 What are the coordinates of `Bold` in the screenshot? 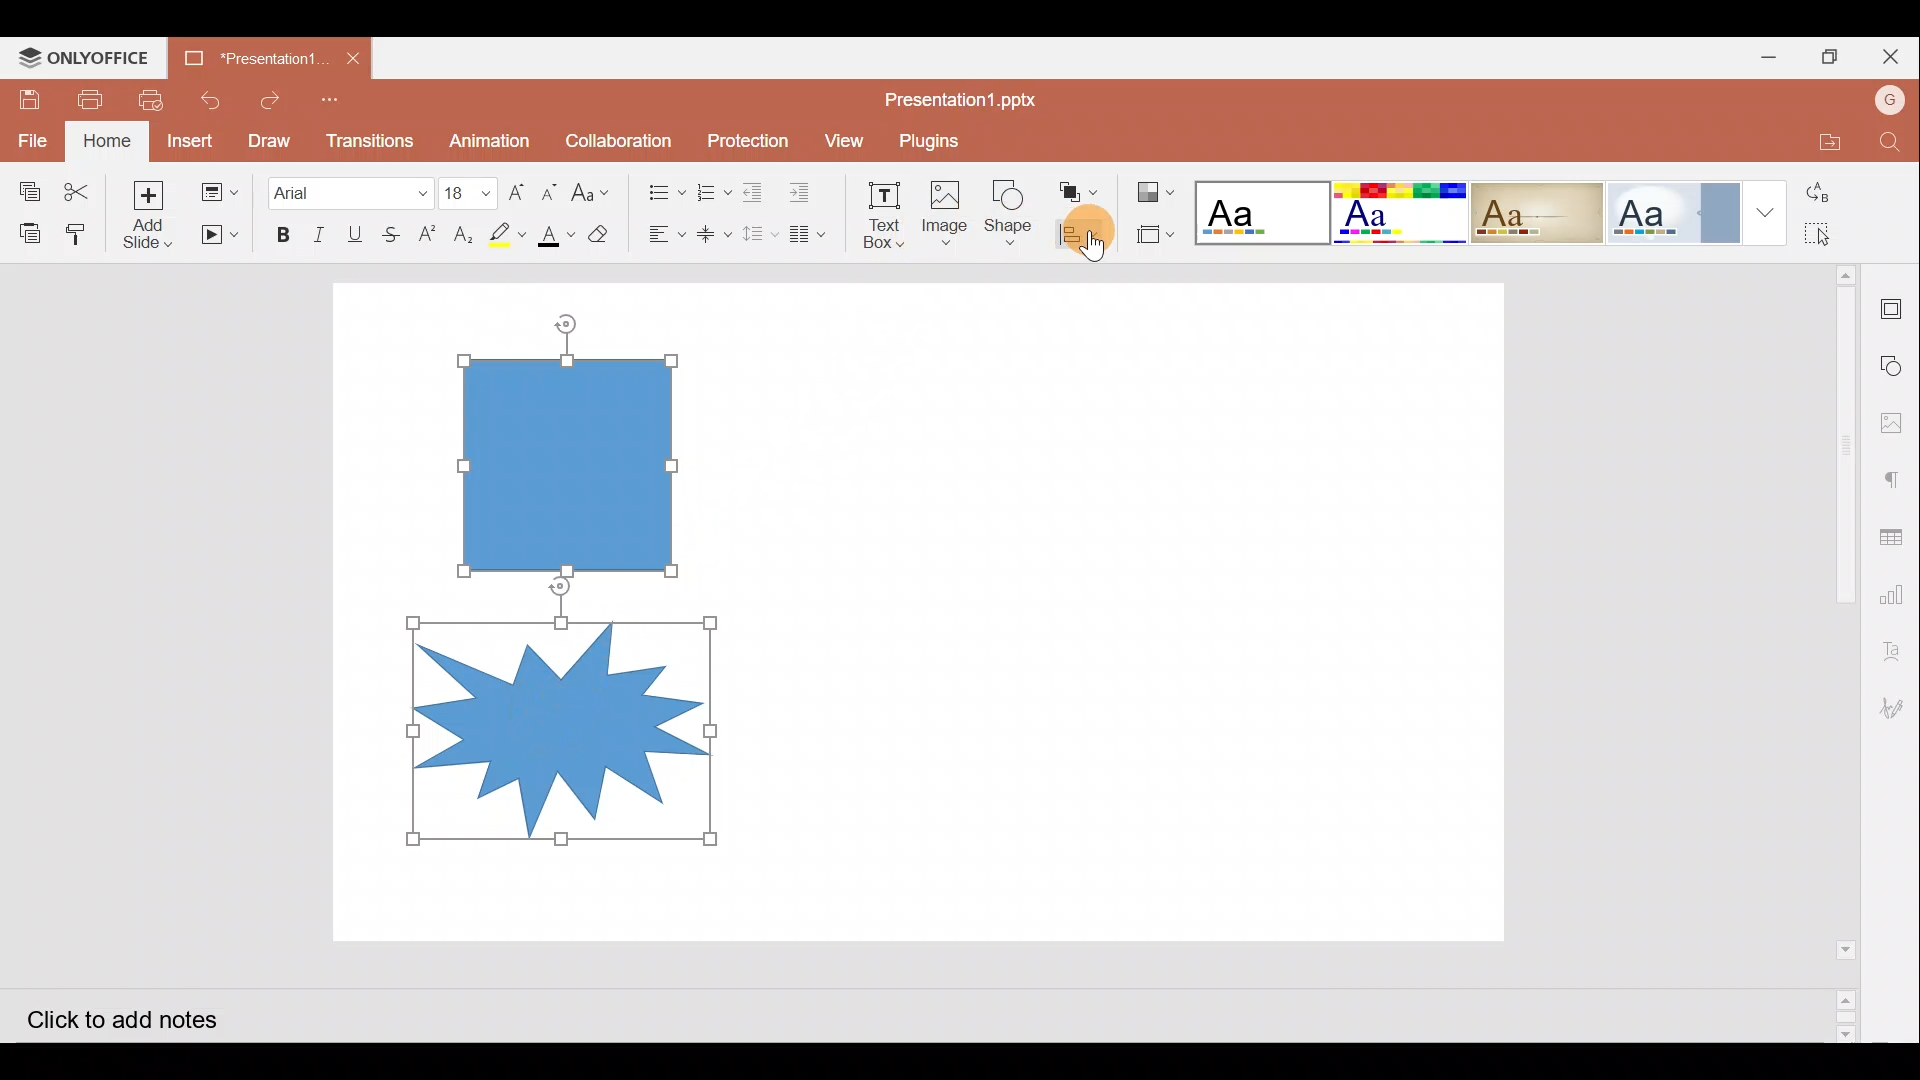 It's located at (281, 231).